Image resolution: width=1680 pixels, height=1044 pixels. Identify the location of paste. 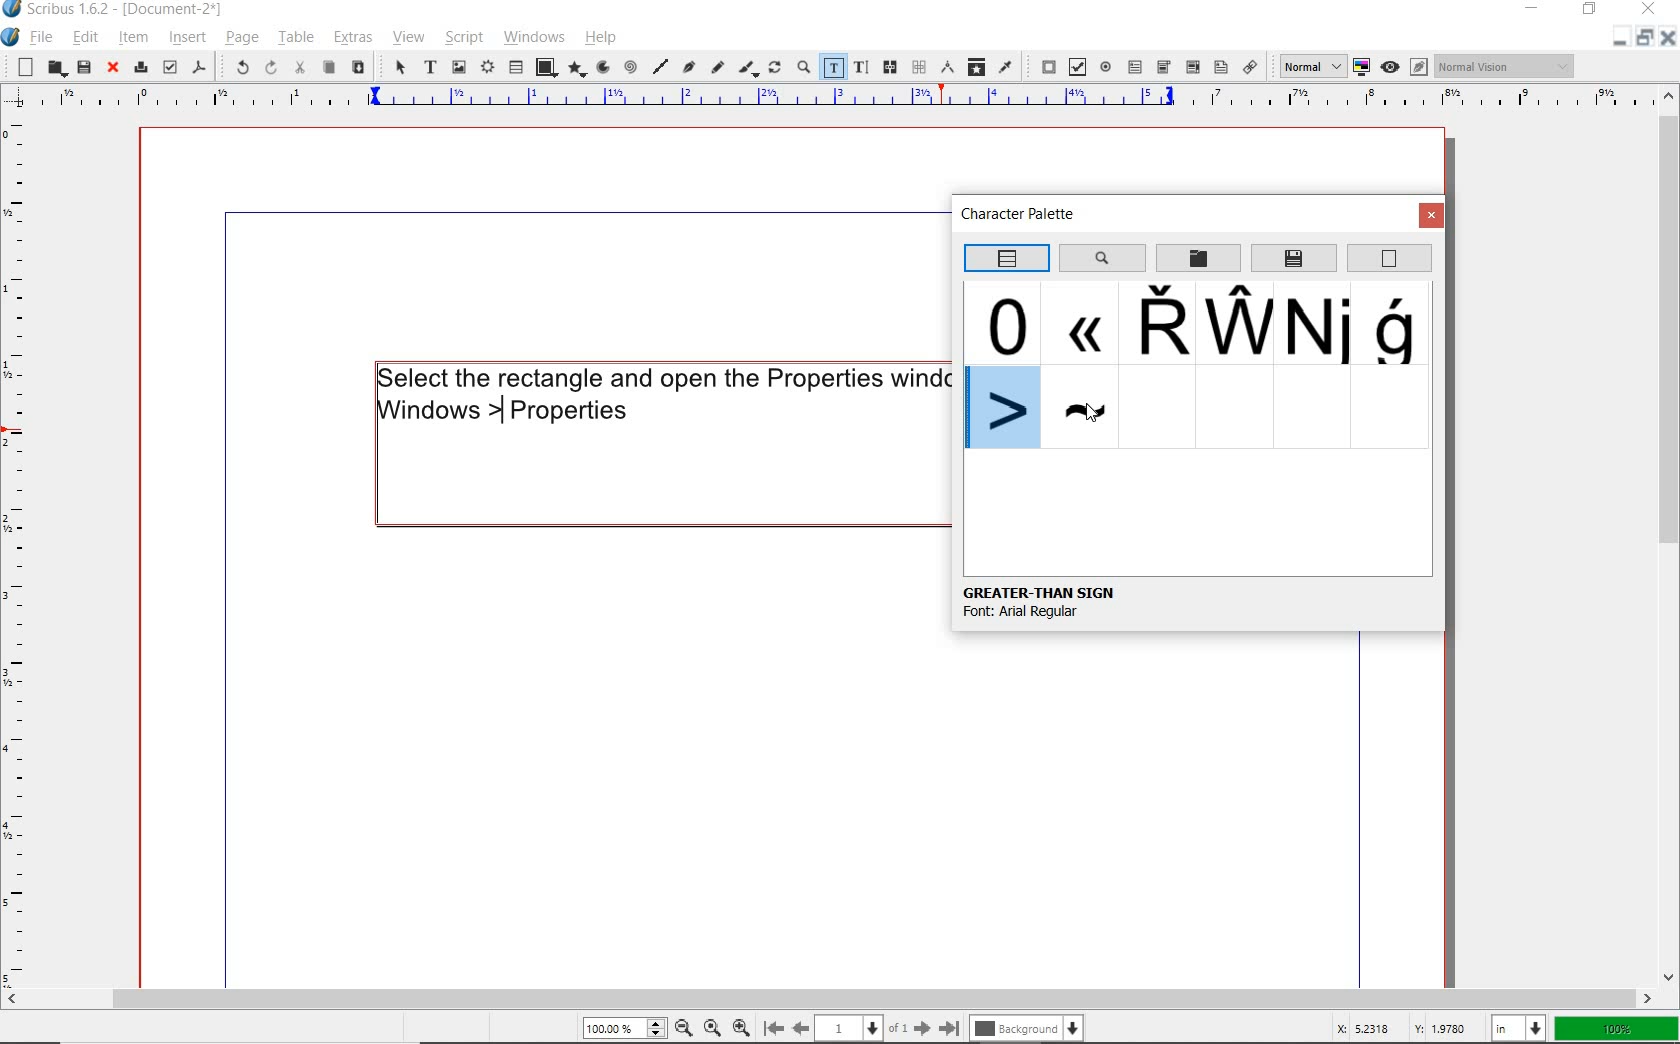
(359, 69).